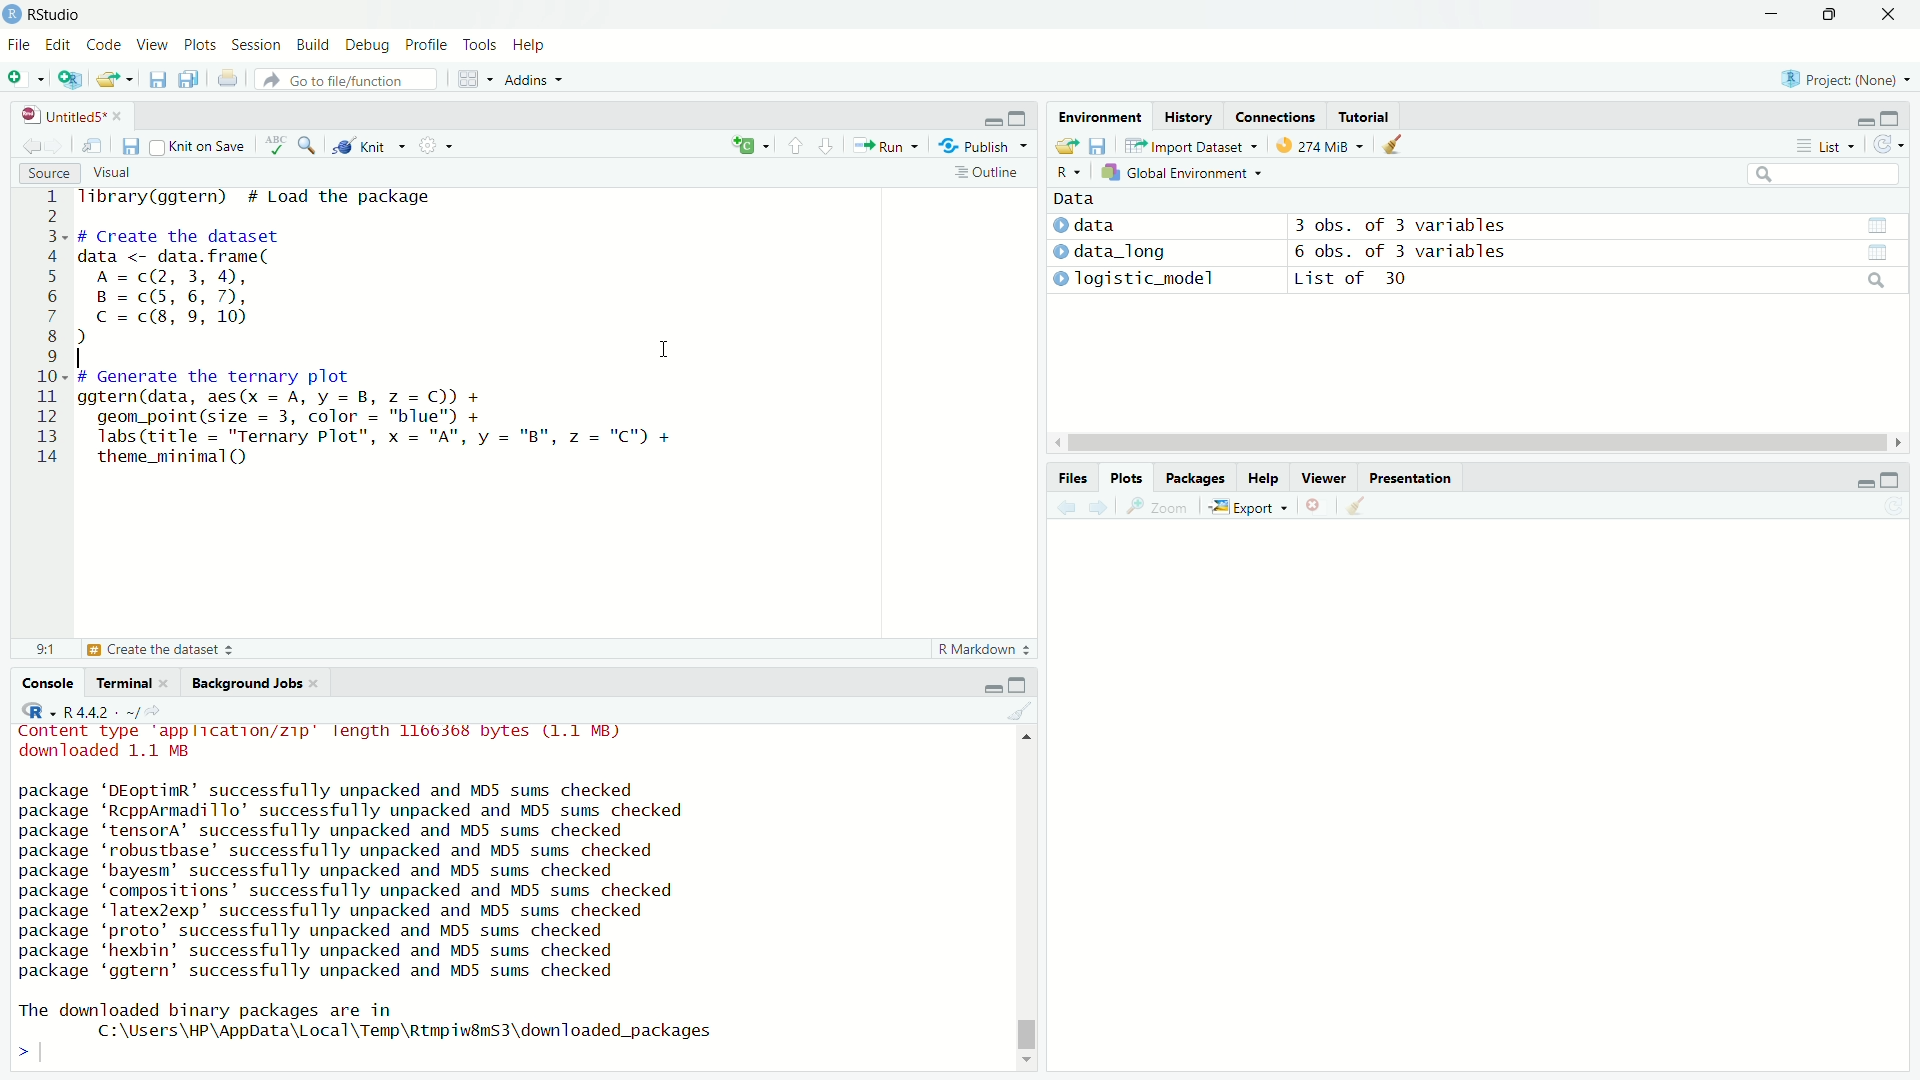 The image size is (1920, 1080). Describe the element at coordinates (1828, 15) in the screenshot. I see `maximise` at that location.